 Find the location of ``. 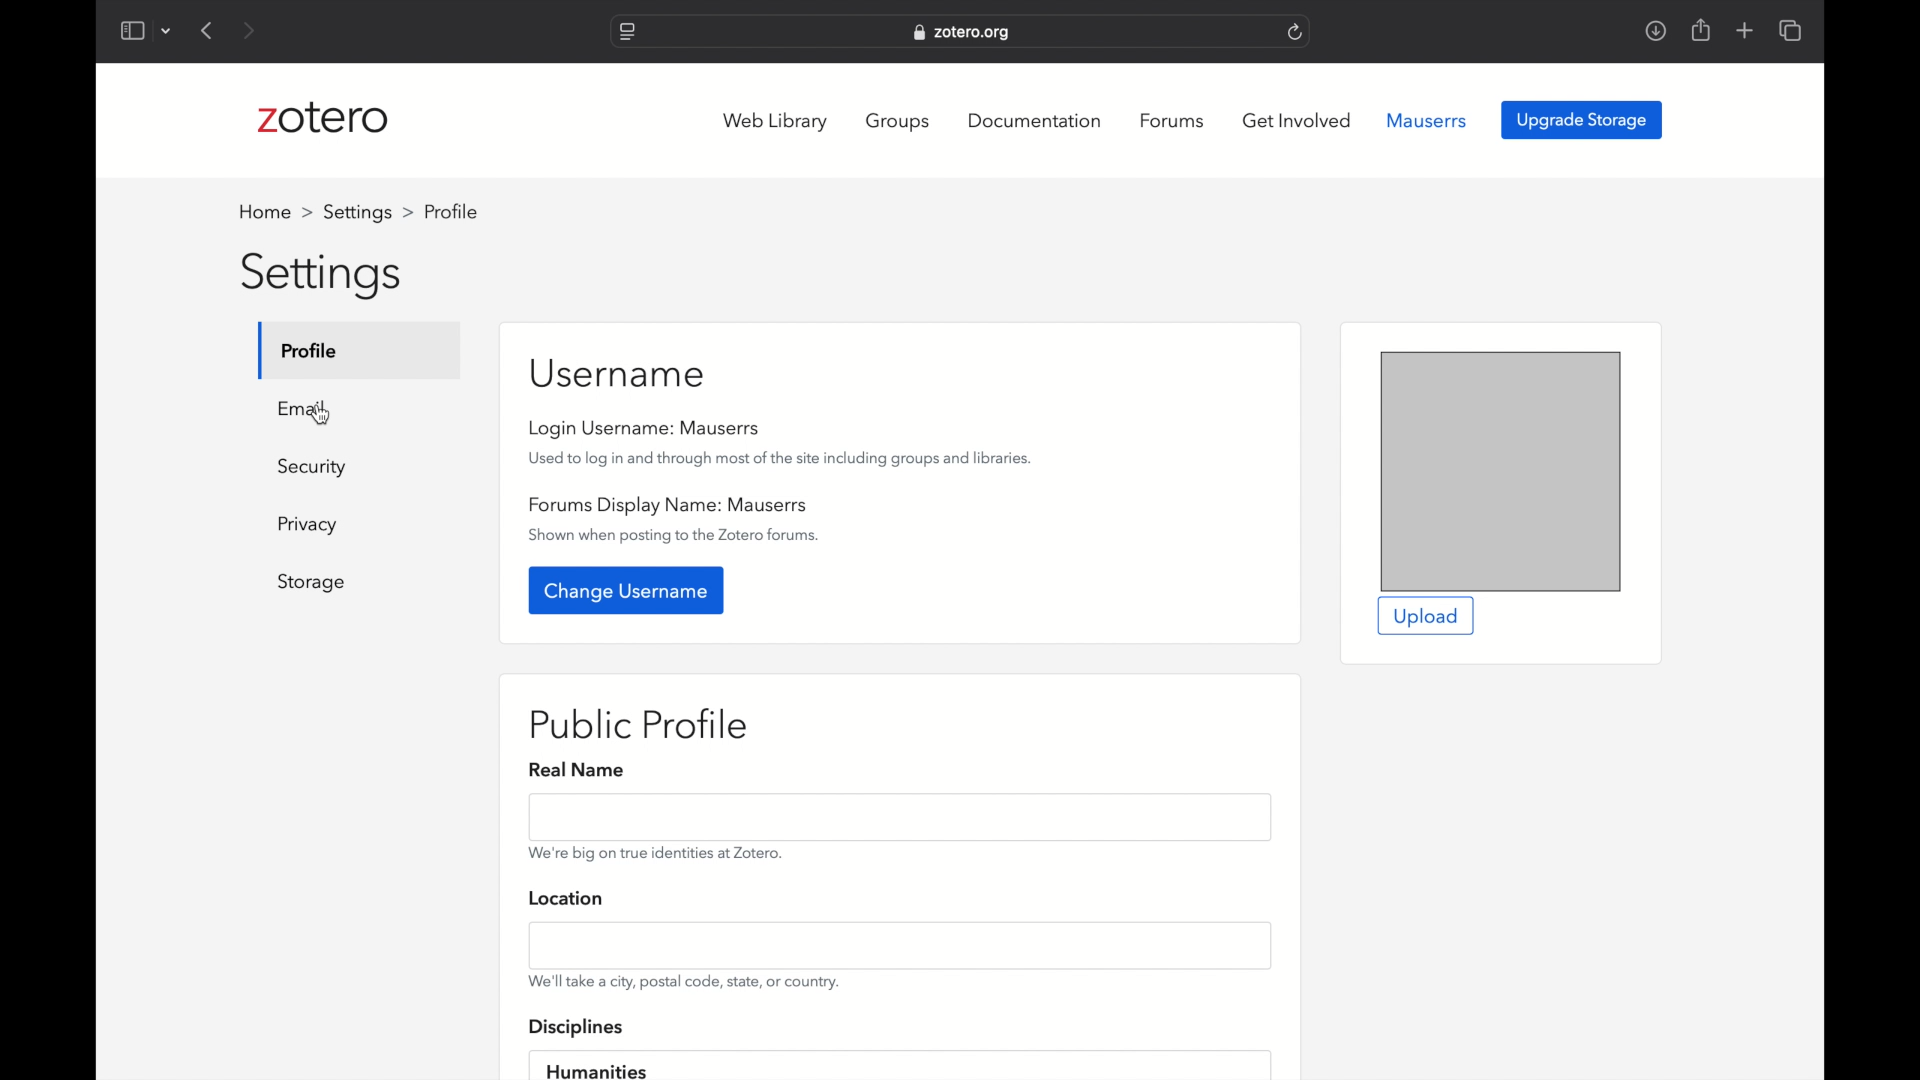

 is located at coordinates (308, 525).